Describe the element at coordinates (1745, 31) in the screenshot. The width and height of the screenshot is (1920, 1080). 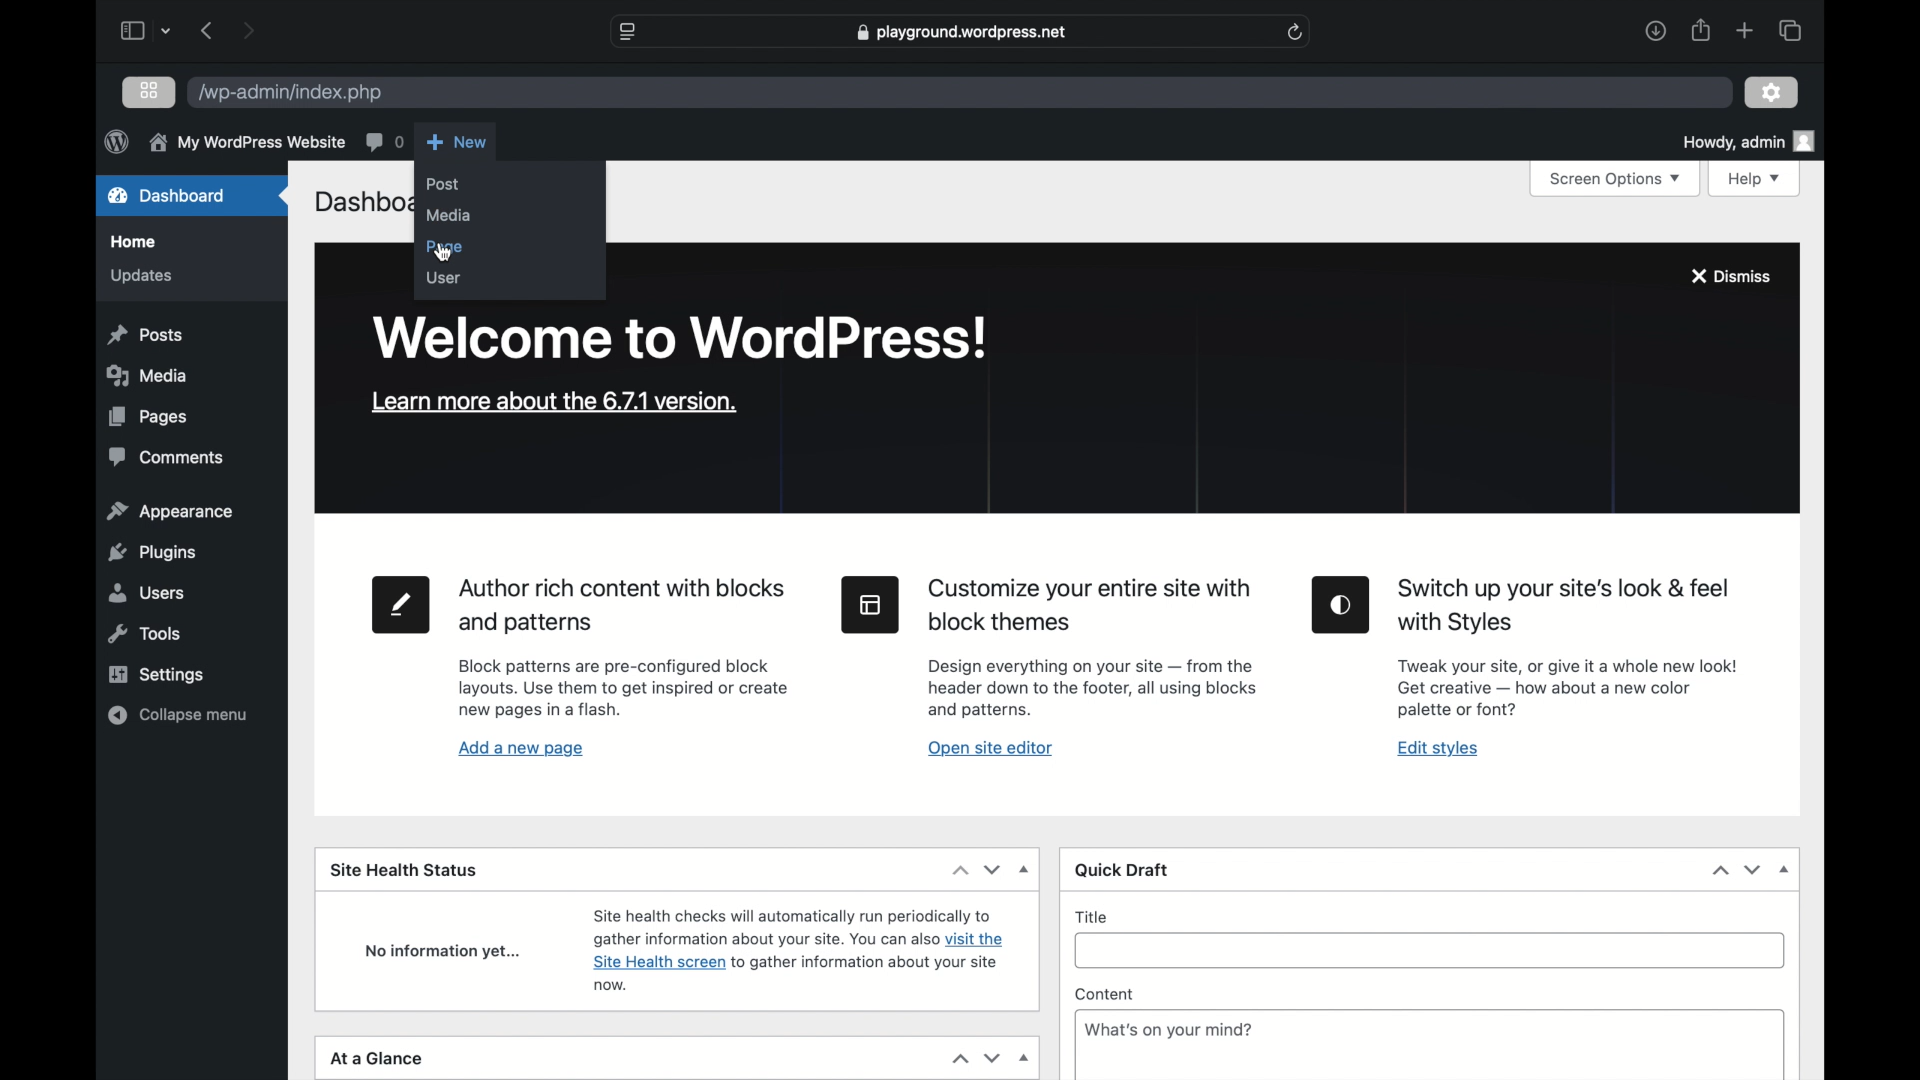
I see `new tab` at that location.